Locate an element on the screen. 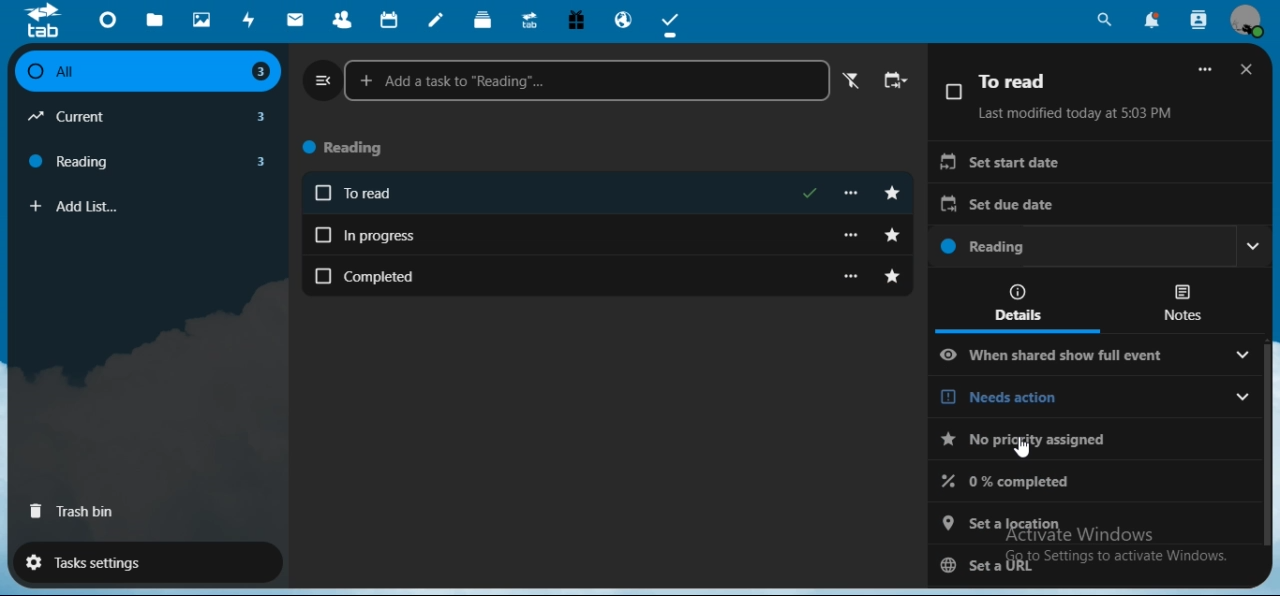 This screenshot has height=596, width=1280. toggle starred is located at coordinates (894, 235).